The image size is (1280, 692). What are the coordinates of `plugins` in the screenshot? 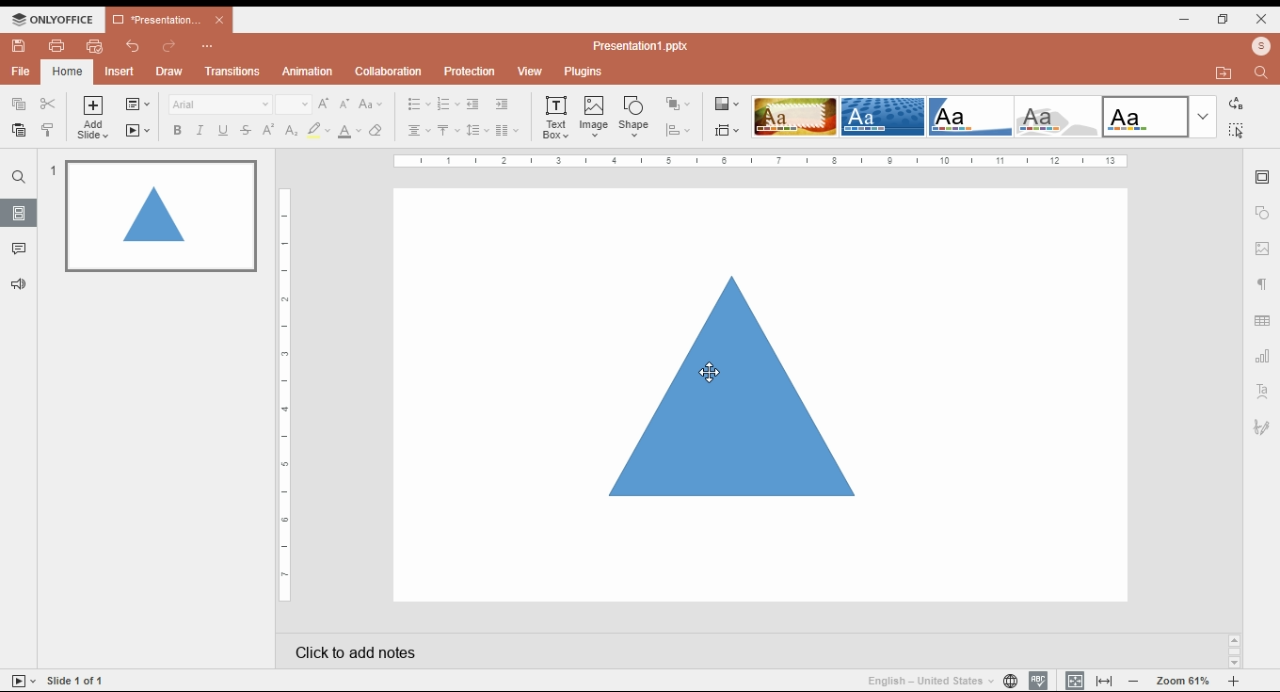 It's located at (582, 72).